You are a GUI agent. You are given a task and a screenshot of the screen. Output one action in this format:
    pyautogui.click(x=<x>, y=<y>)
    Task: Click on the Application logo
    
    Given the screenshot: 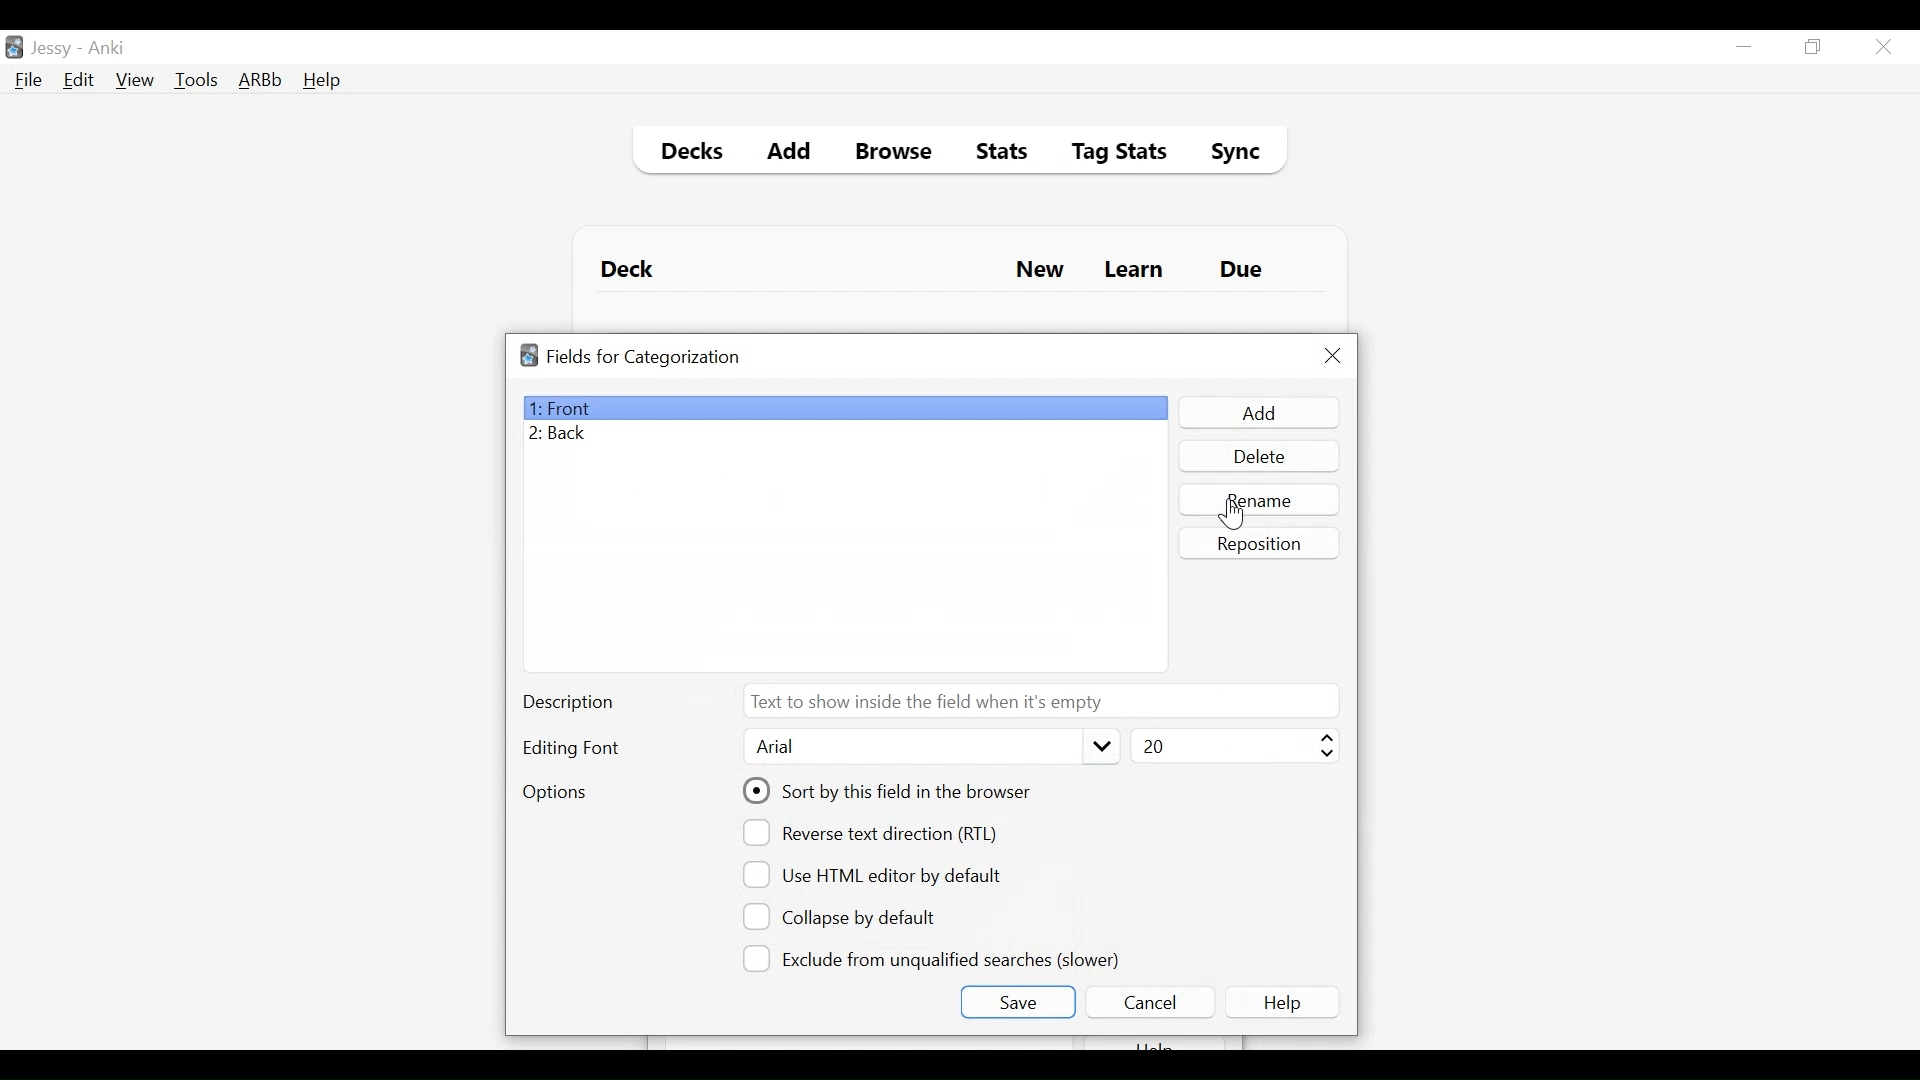 What is the action you would take?
    pyautogui.click(x=529, y=355)
    